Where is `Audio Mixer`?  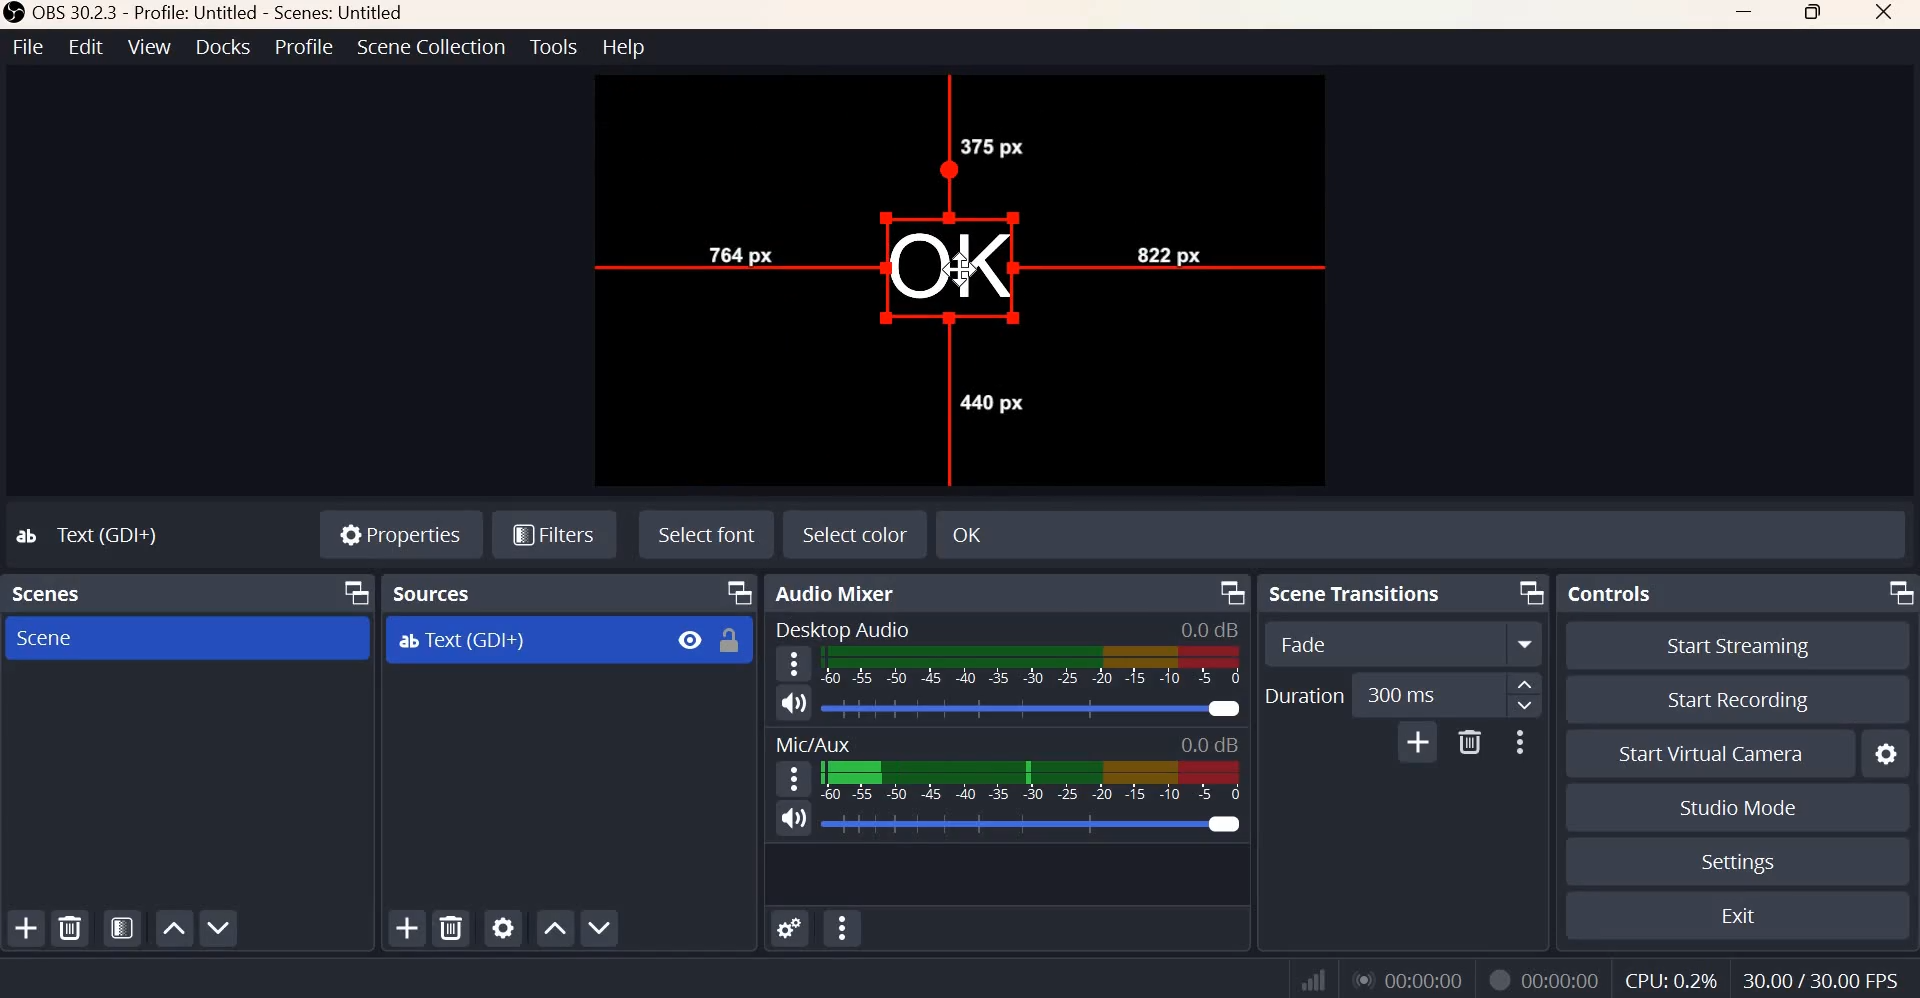 Audio Mixer is located at coordinates (839, 593).